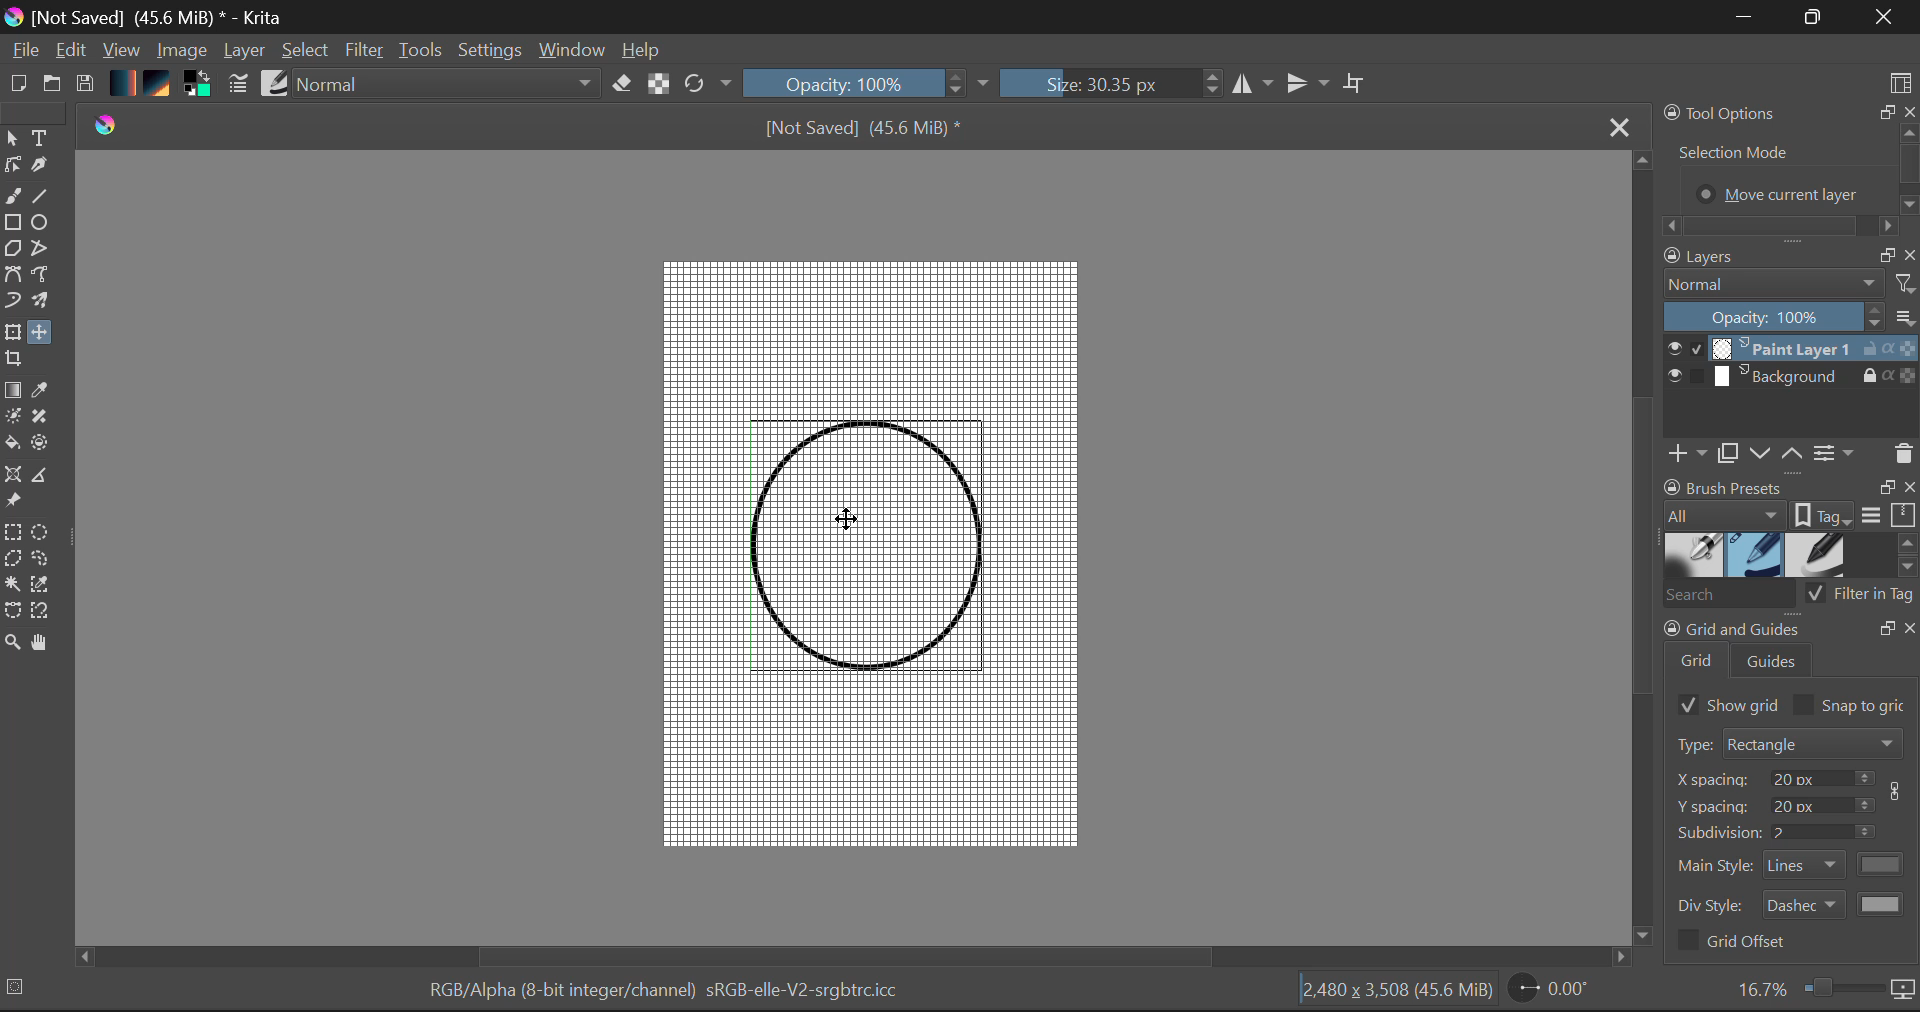 The image size is (1920, 1012). What do you see at coordinates (362, 51) in the screenshot?
I see `Filter` at bounding box center [362, 51].